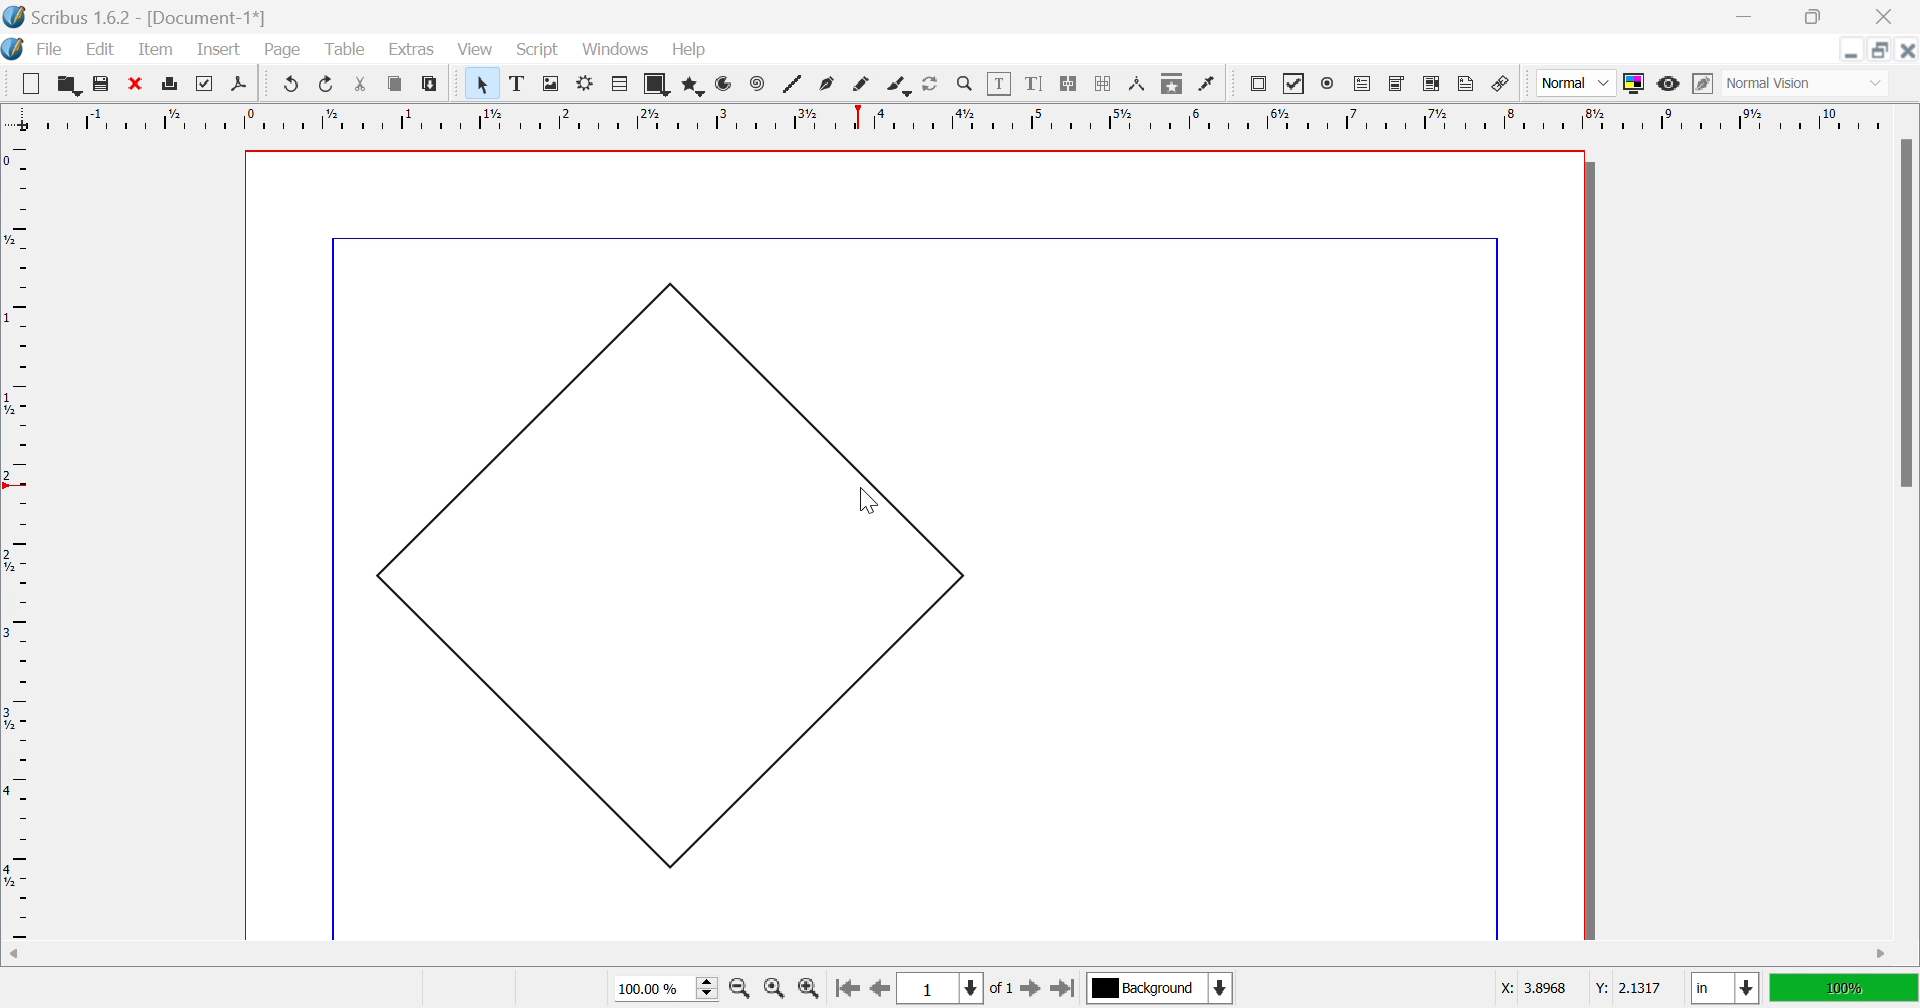 The width and height of the screenshot is (1920, 1008). What do you see at coordinates (133, 81) in the screenshot?
I see `Close` at bounding box center [133, 81].